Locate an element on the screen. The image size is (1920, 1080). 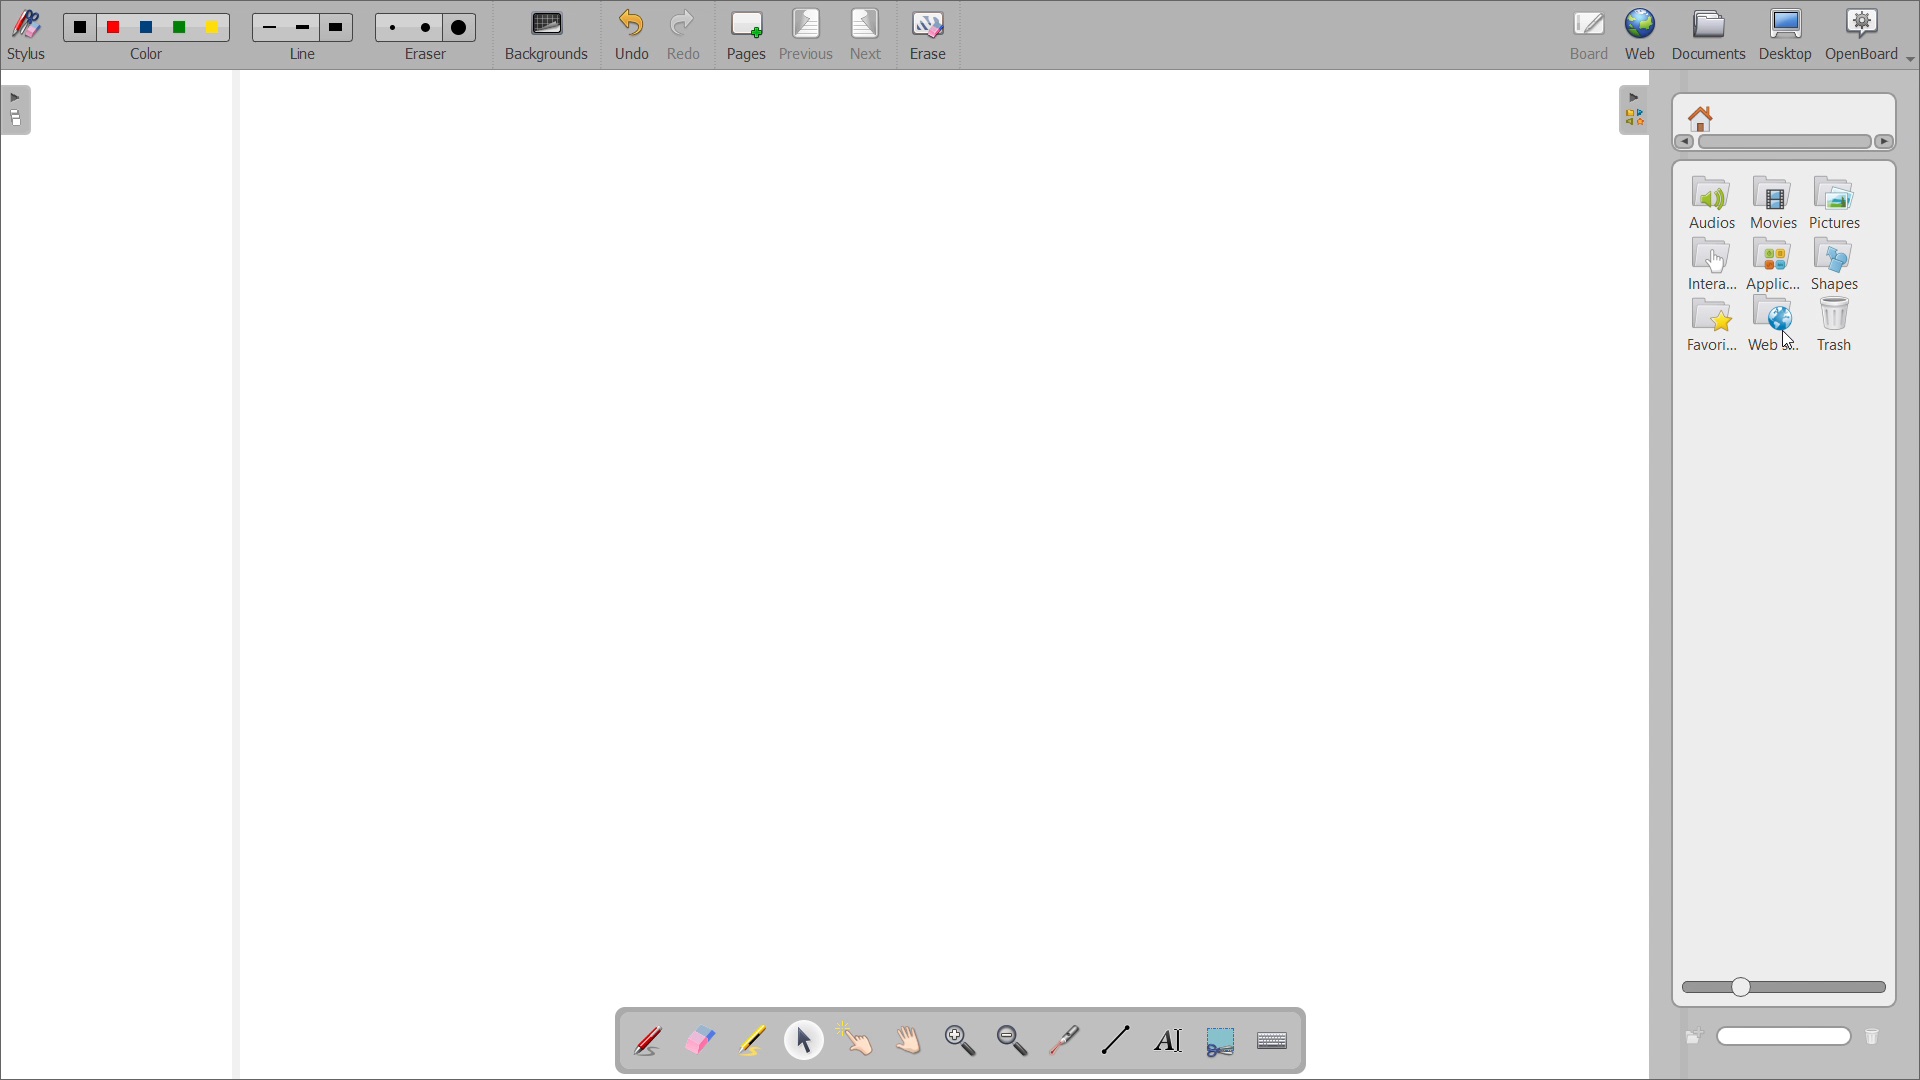
write text is located at coordinates (1168, 1040).